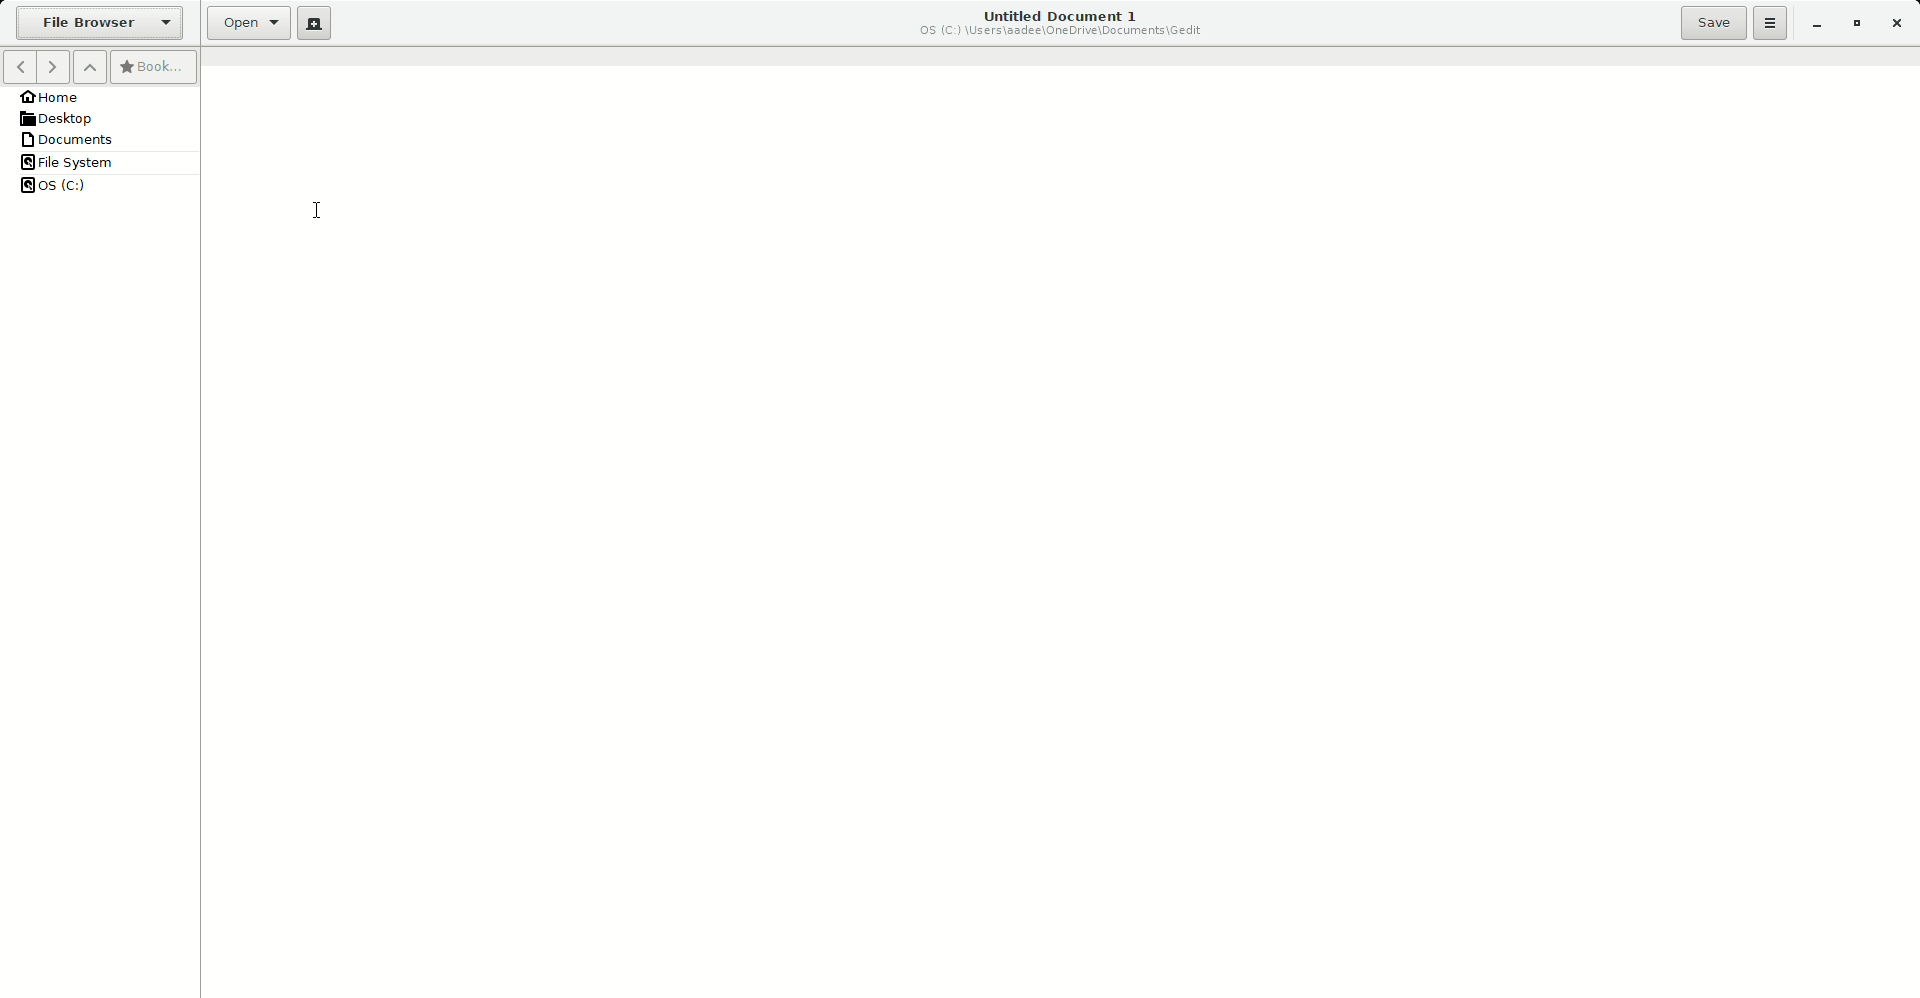 The width and height of the screenshot is (1920, 998). What do you see at coordinates (153, 67) in the screenshot?
I see `Bookmark` at bounding box center [153, 67].